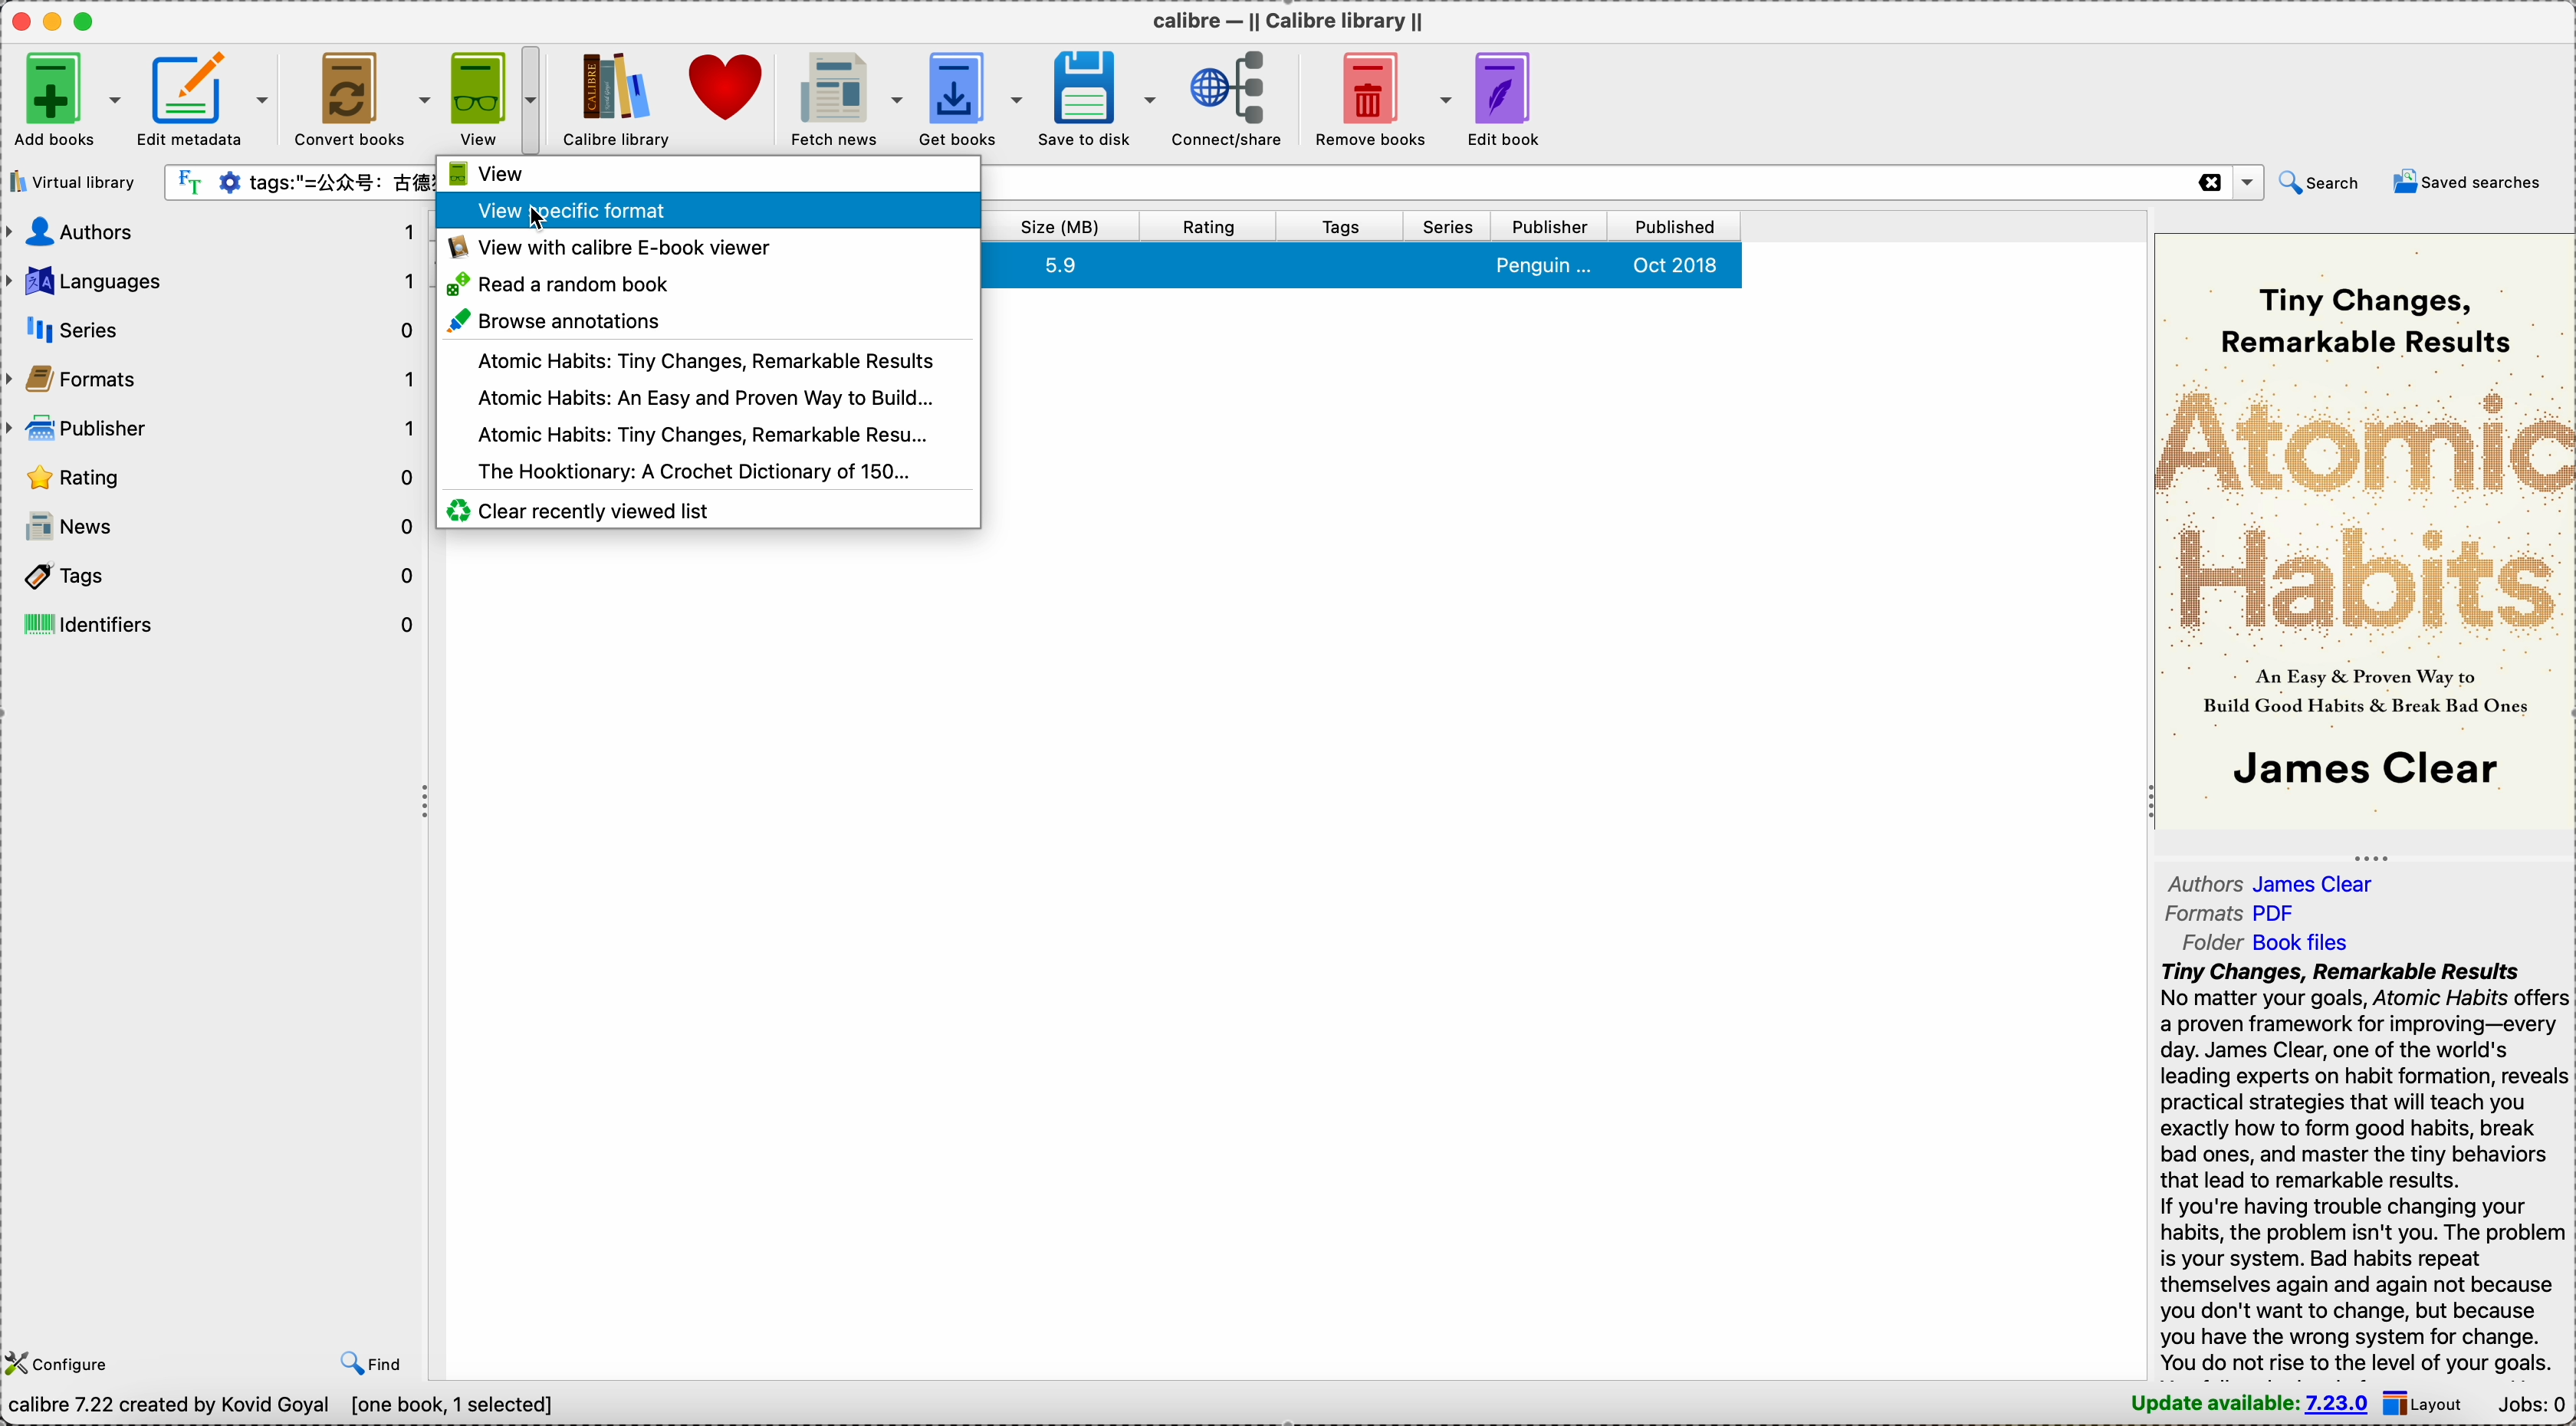 The width and height of the screenshot is (2576, 1426). I want to click on fetch news, so click(844, 96).